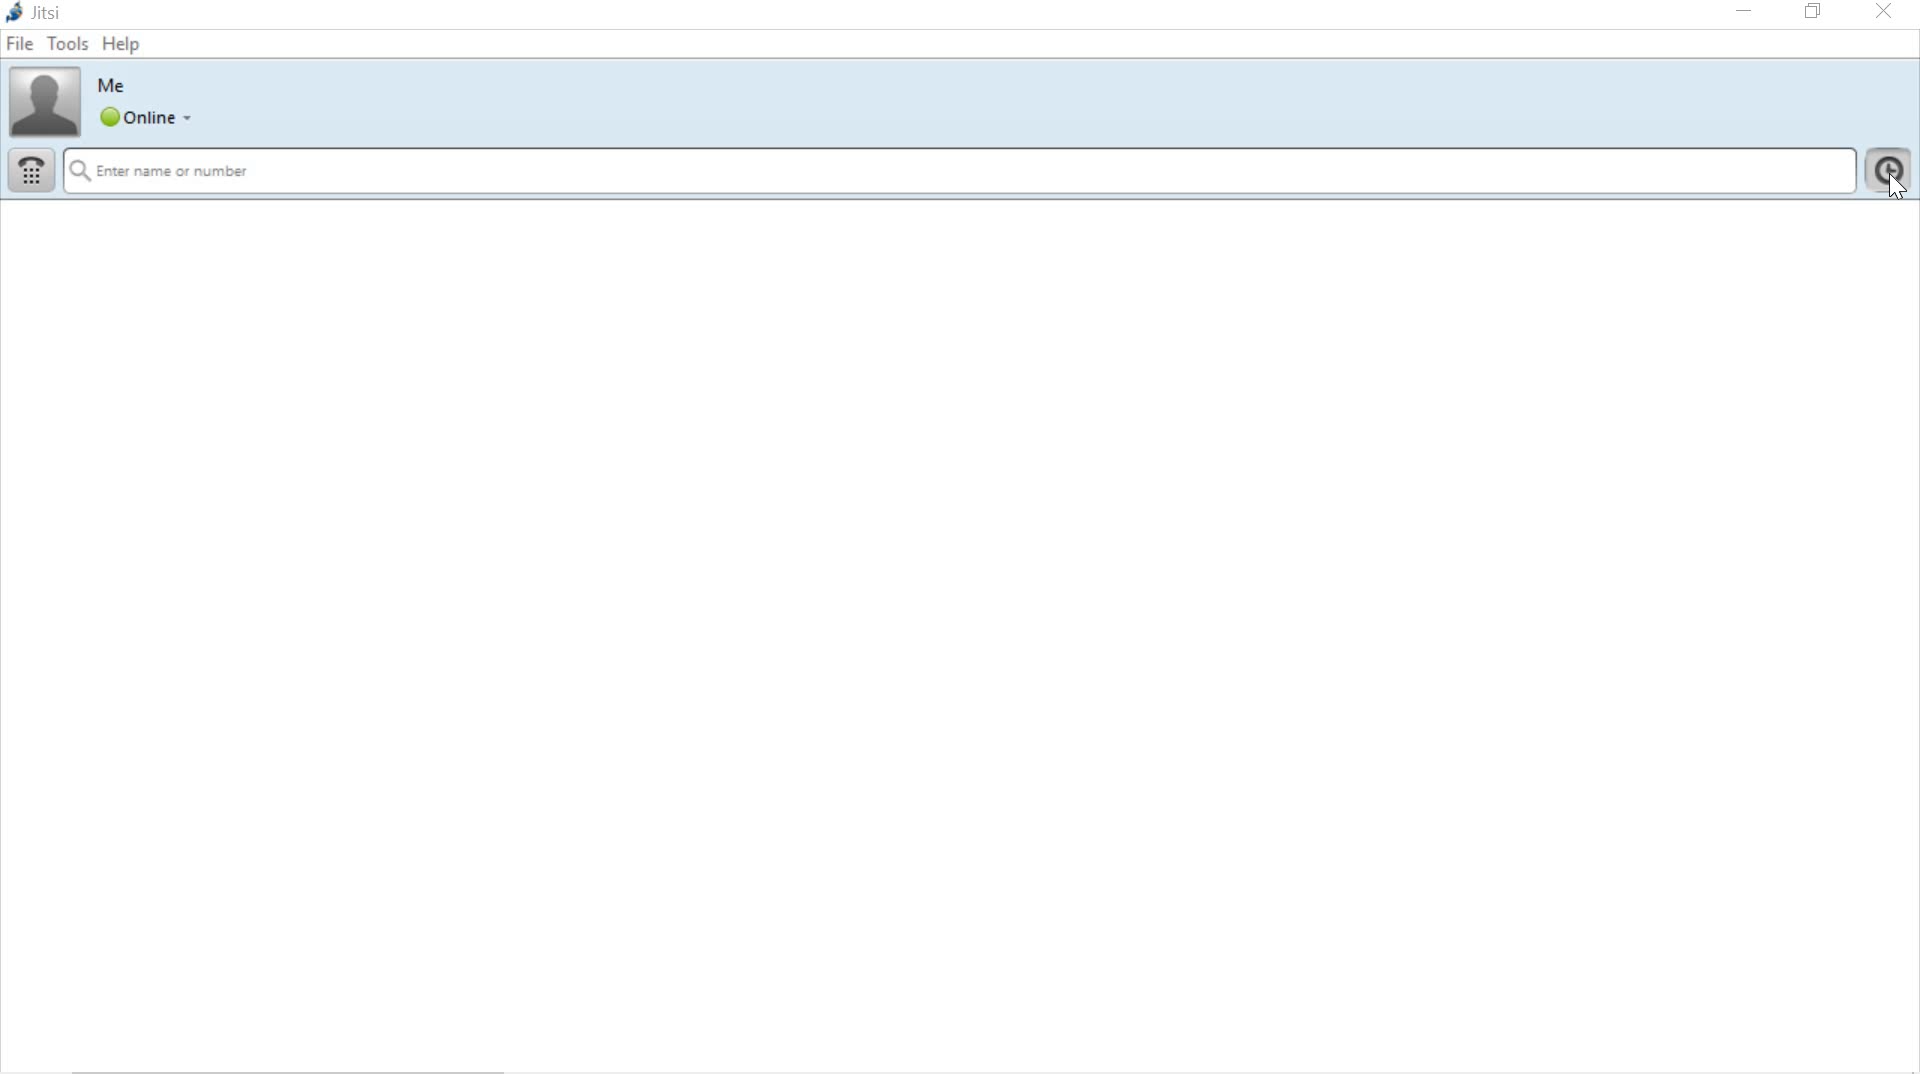 The height and width of the screenshot is (1074, 1920). What do you see at coordinates (42, 102) in the screenshot?
I see `account picture` at bounding box center [42, 102].